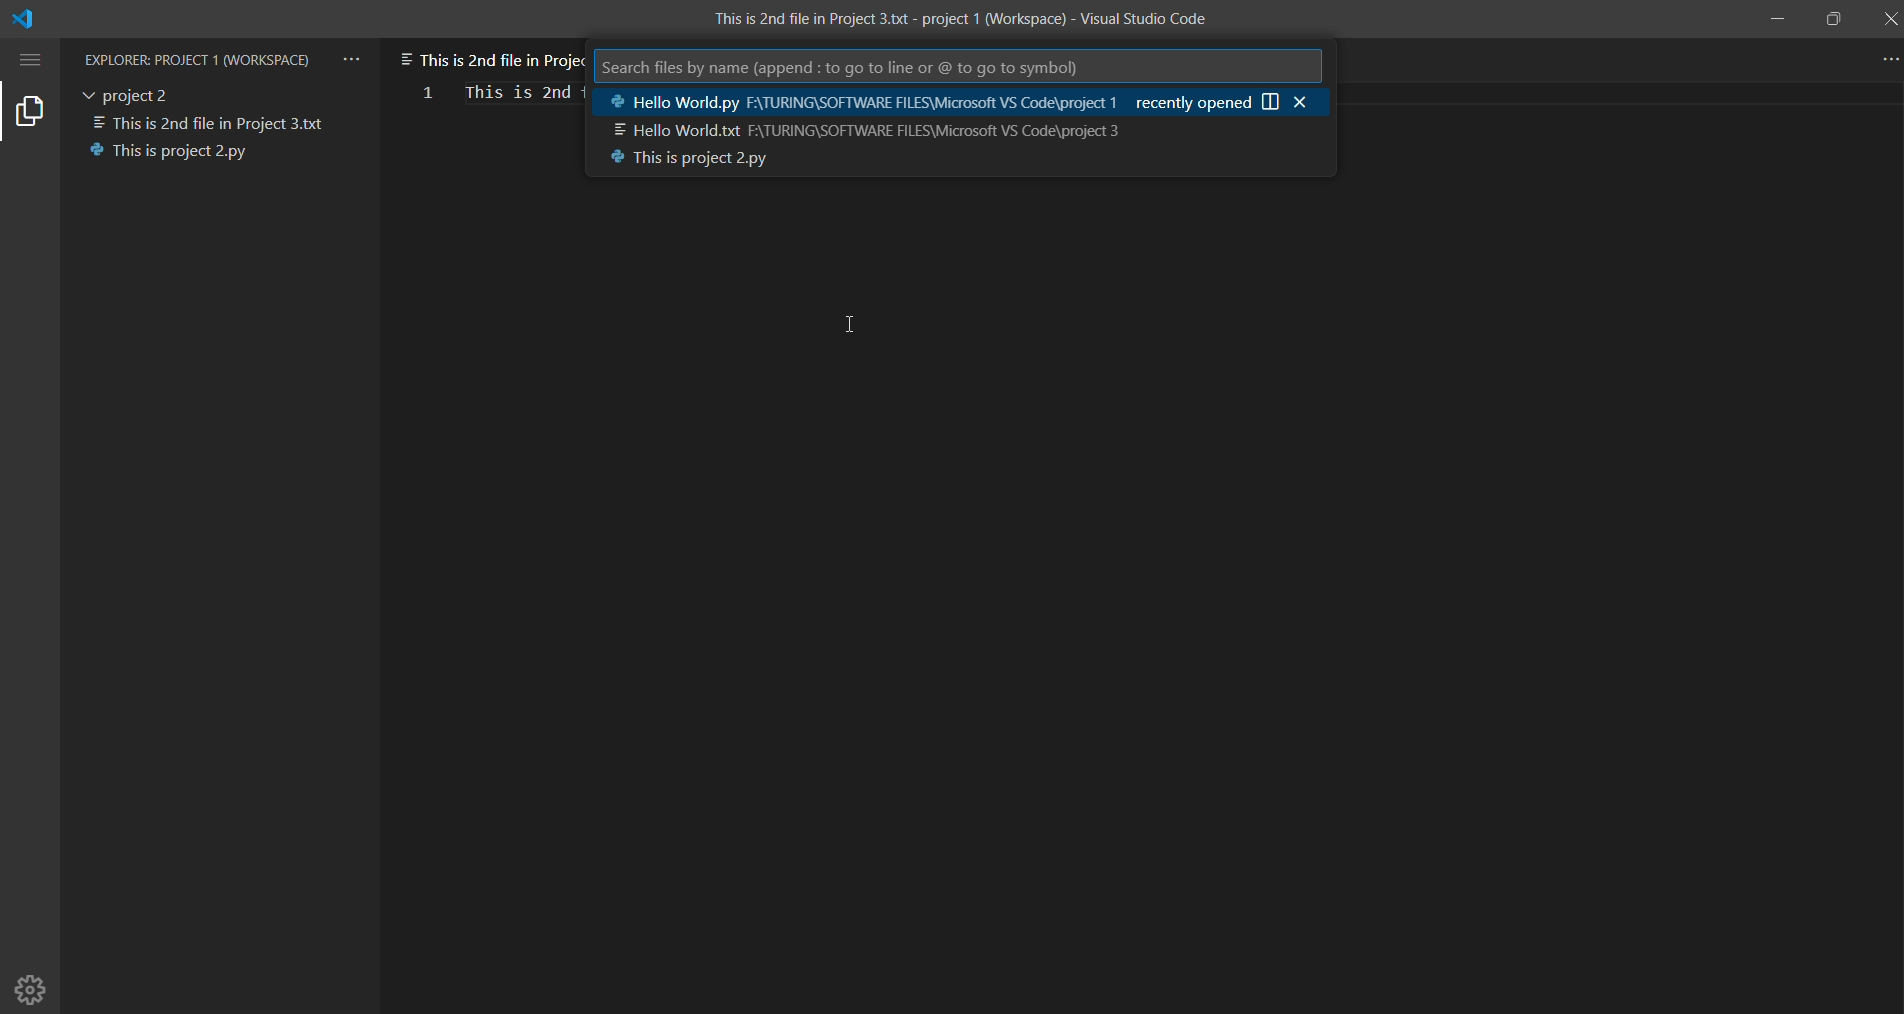  Describe the element at coordinates (33, 988) in the screenshot. I see `manage` at that location.